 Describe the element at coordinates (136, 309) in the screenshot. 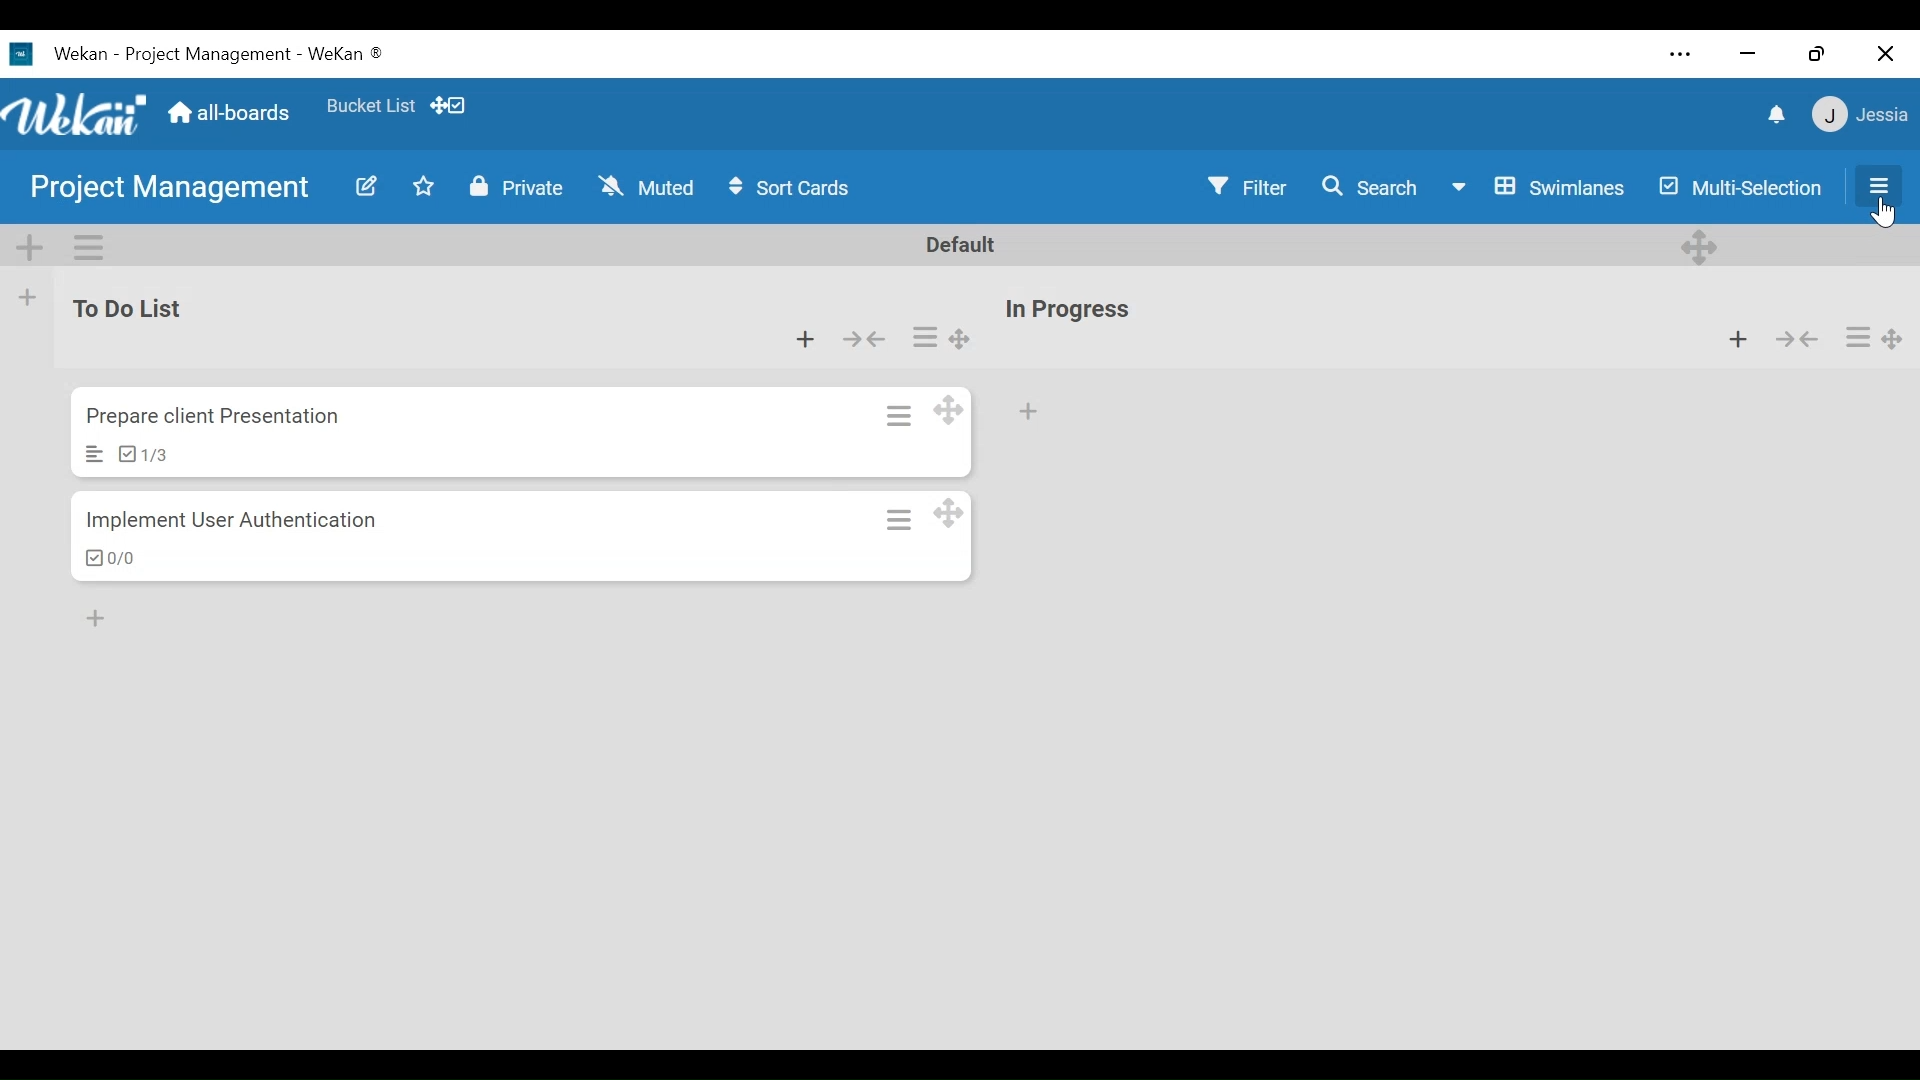

I see `List Name` at that location.